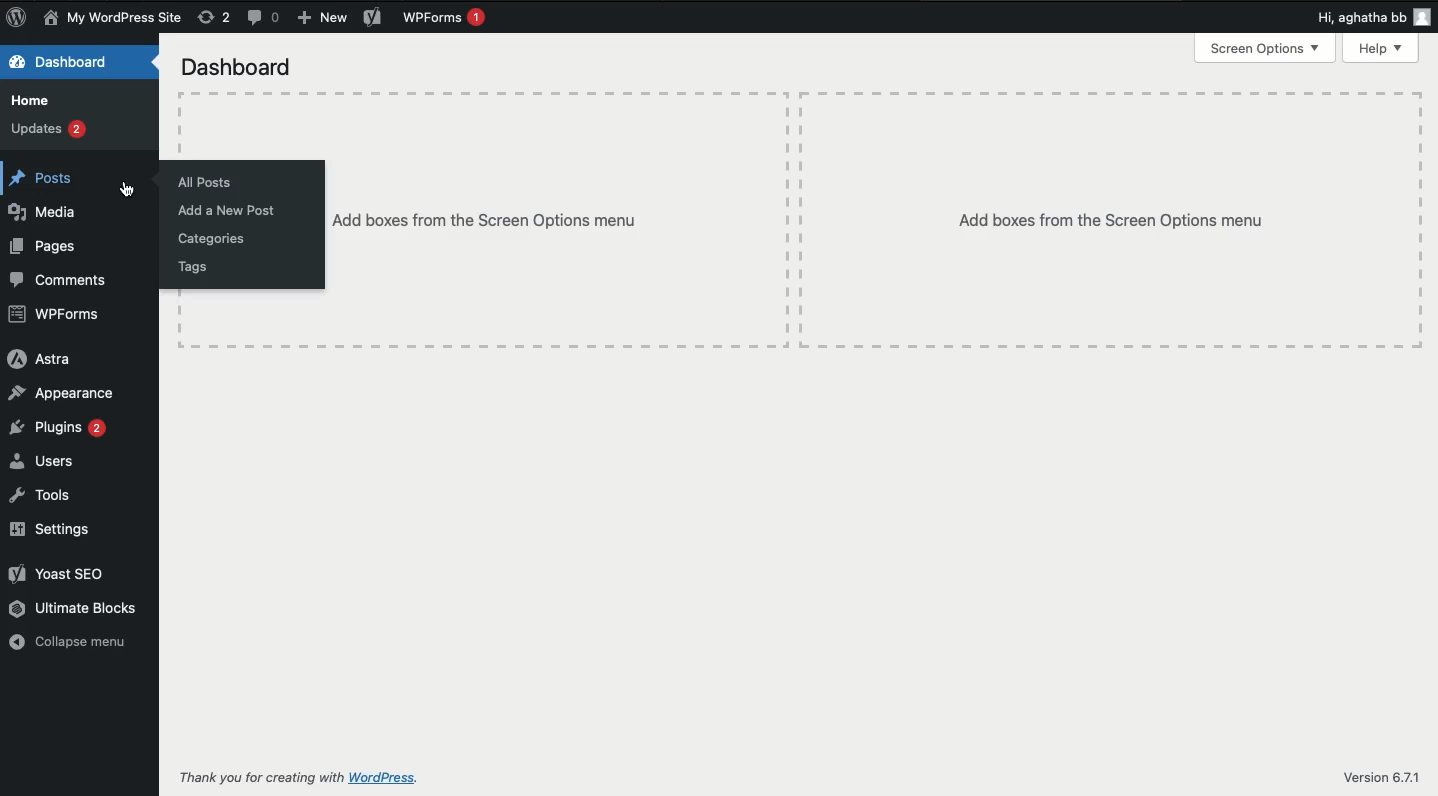  What do you see at coordinates (36, 101) in the screenshot?
I see `Home` at bounding box center [36, 101].